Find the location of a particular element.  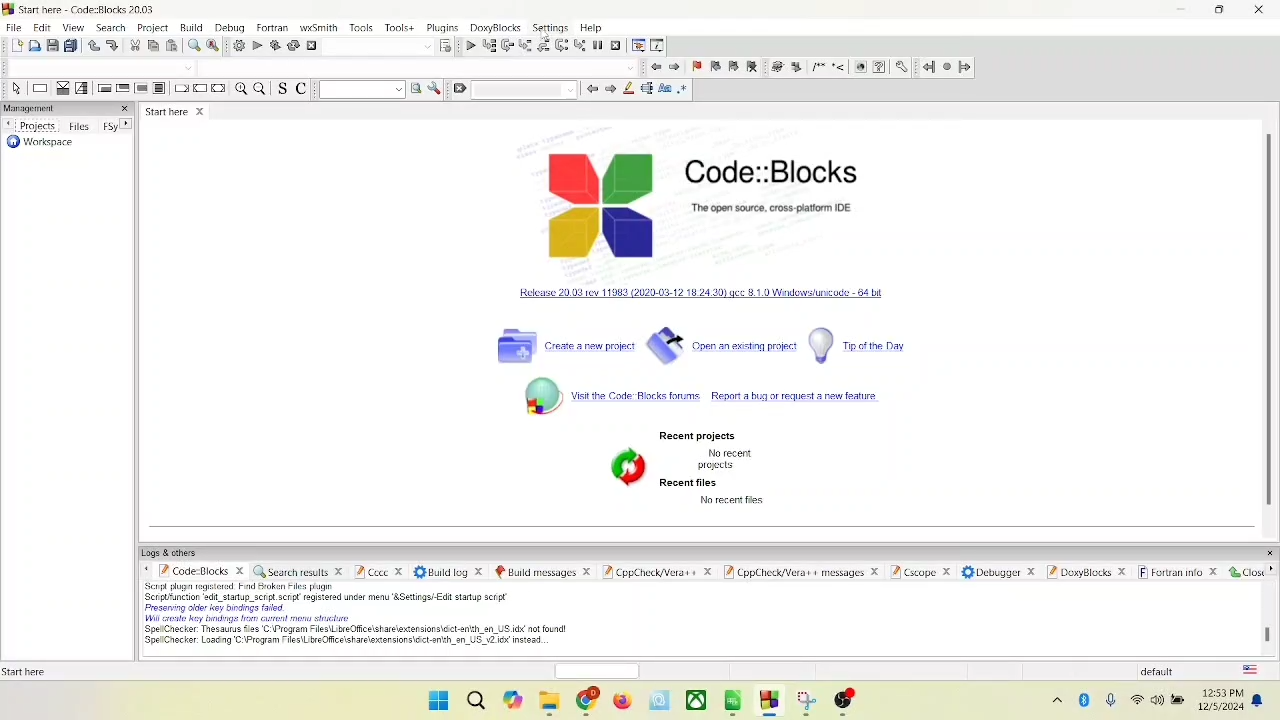

microphone is located at coordinates (1112, 702).